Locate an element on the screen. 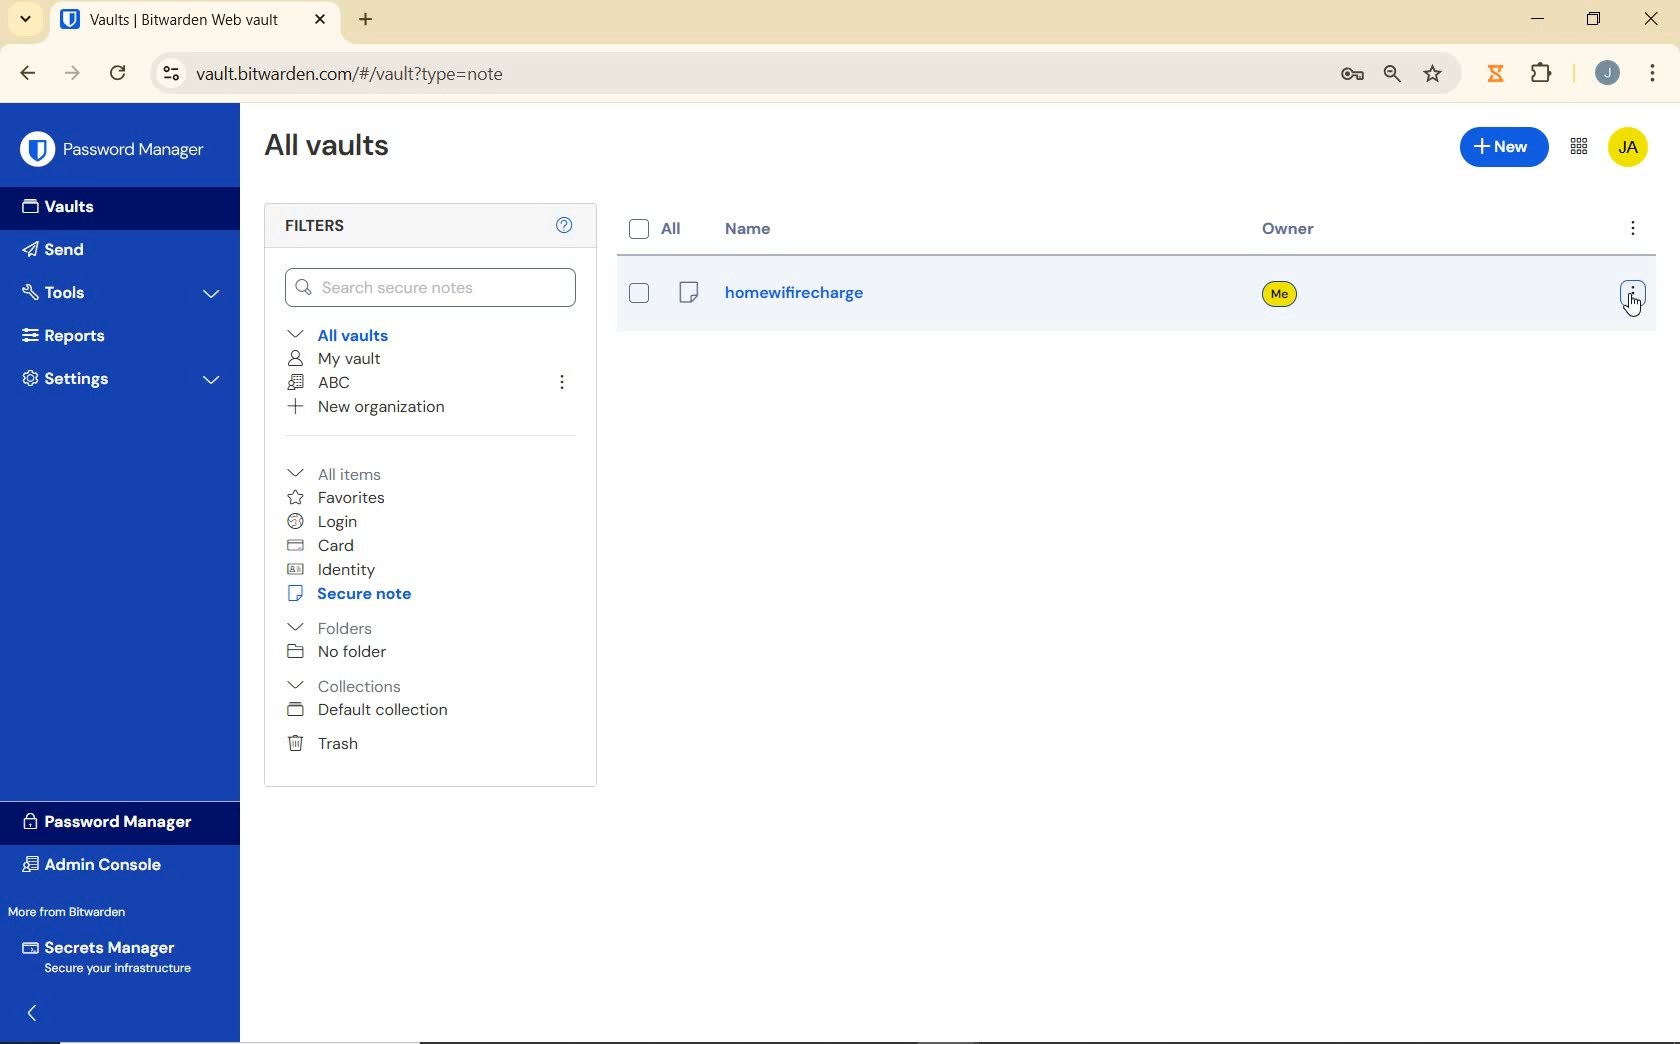  All Vaults is located at coordinates (328, 149).